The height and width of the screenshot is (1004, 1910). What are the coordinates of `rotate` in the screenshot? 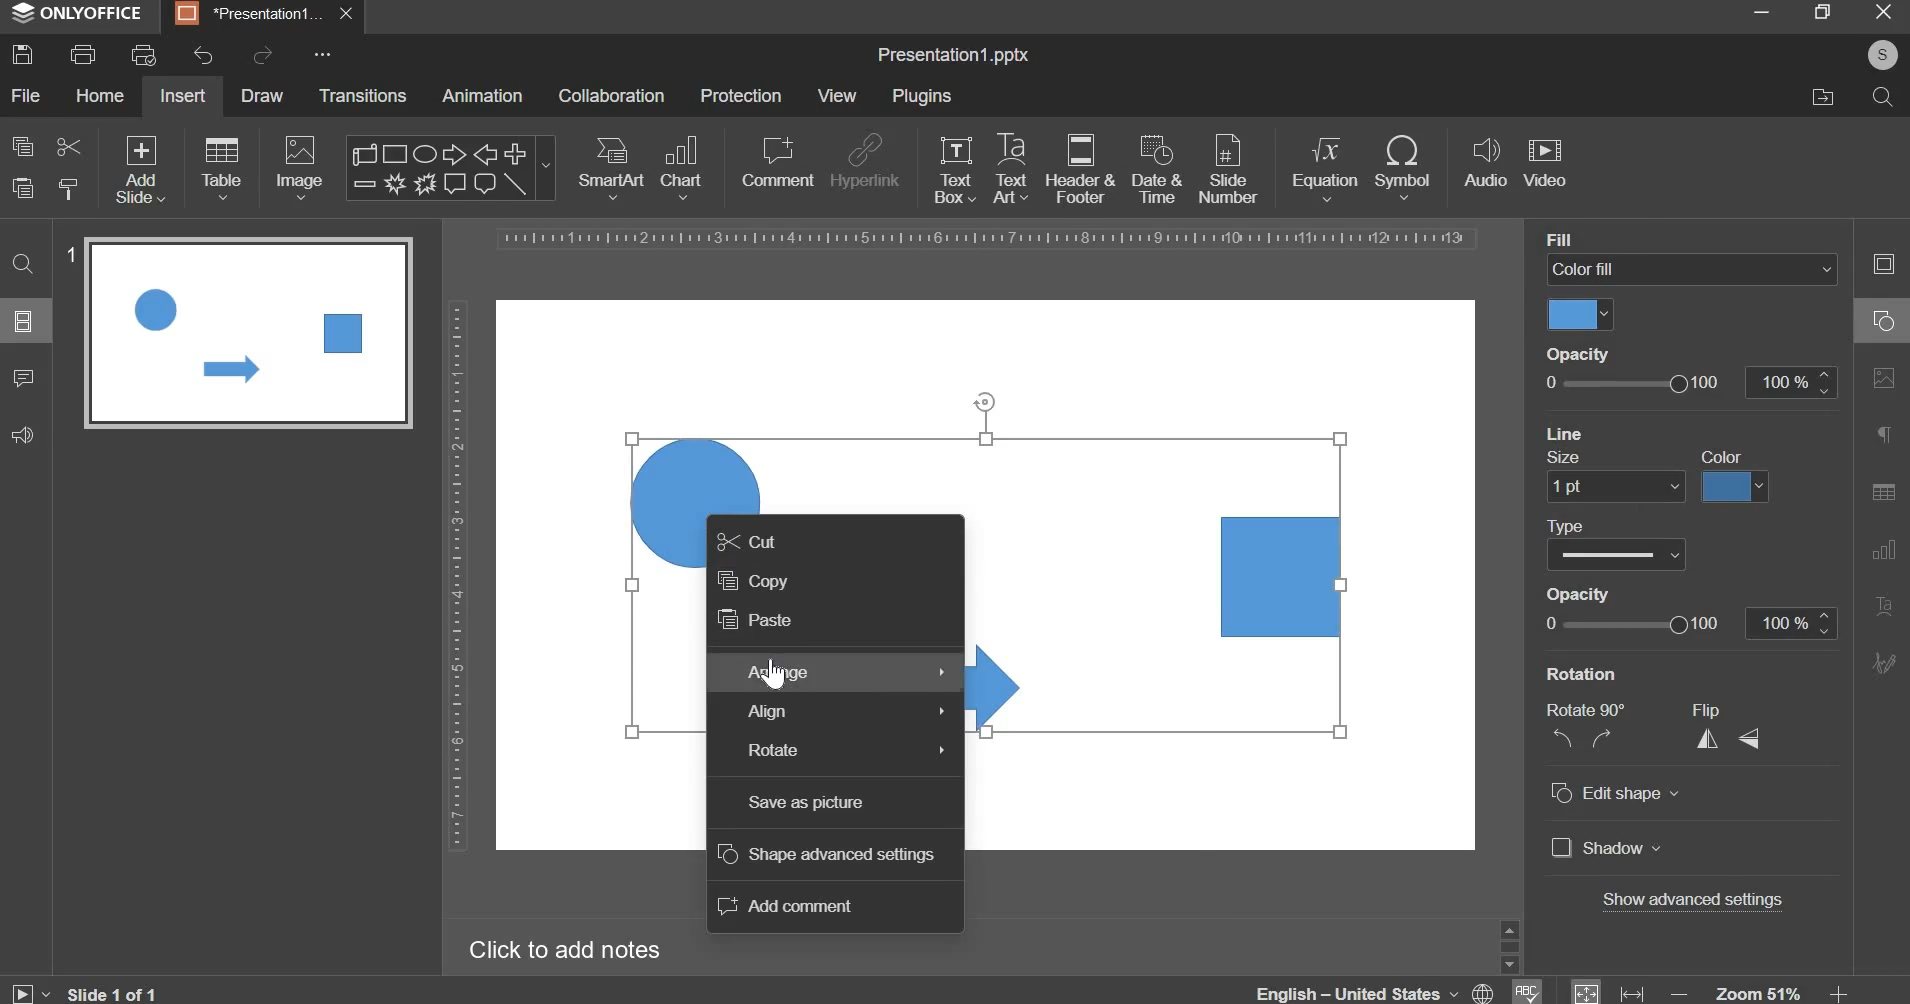 It's located at (845, 750).